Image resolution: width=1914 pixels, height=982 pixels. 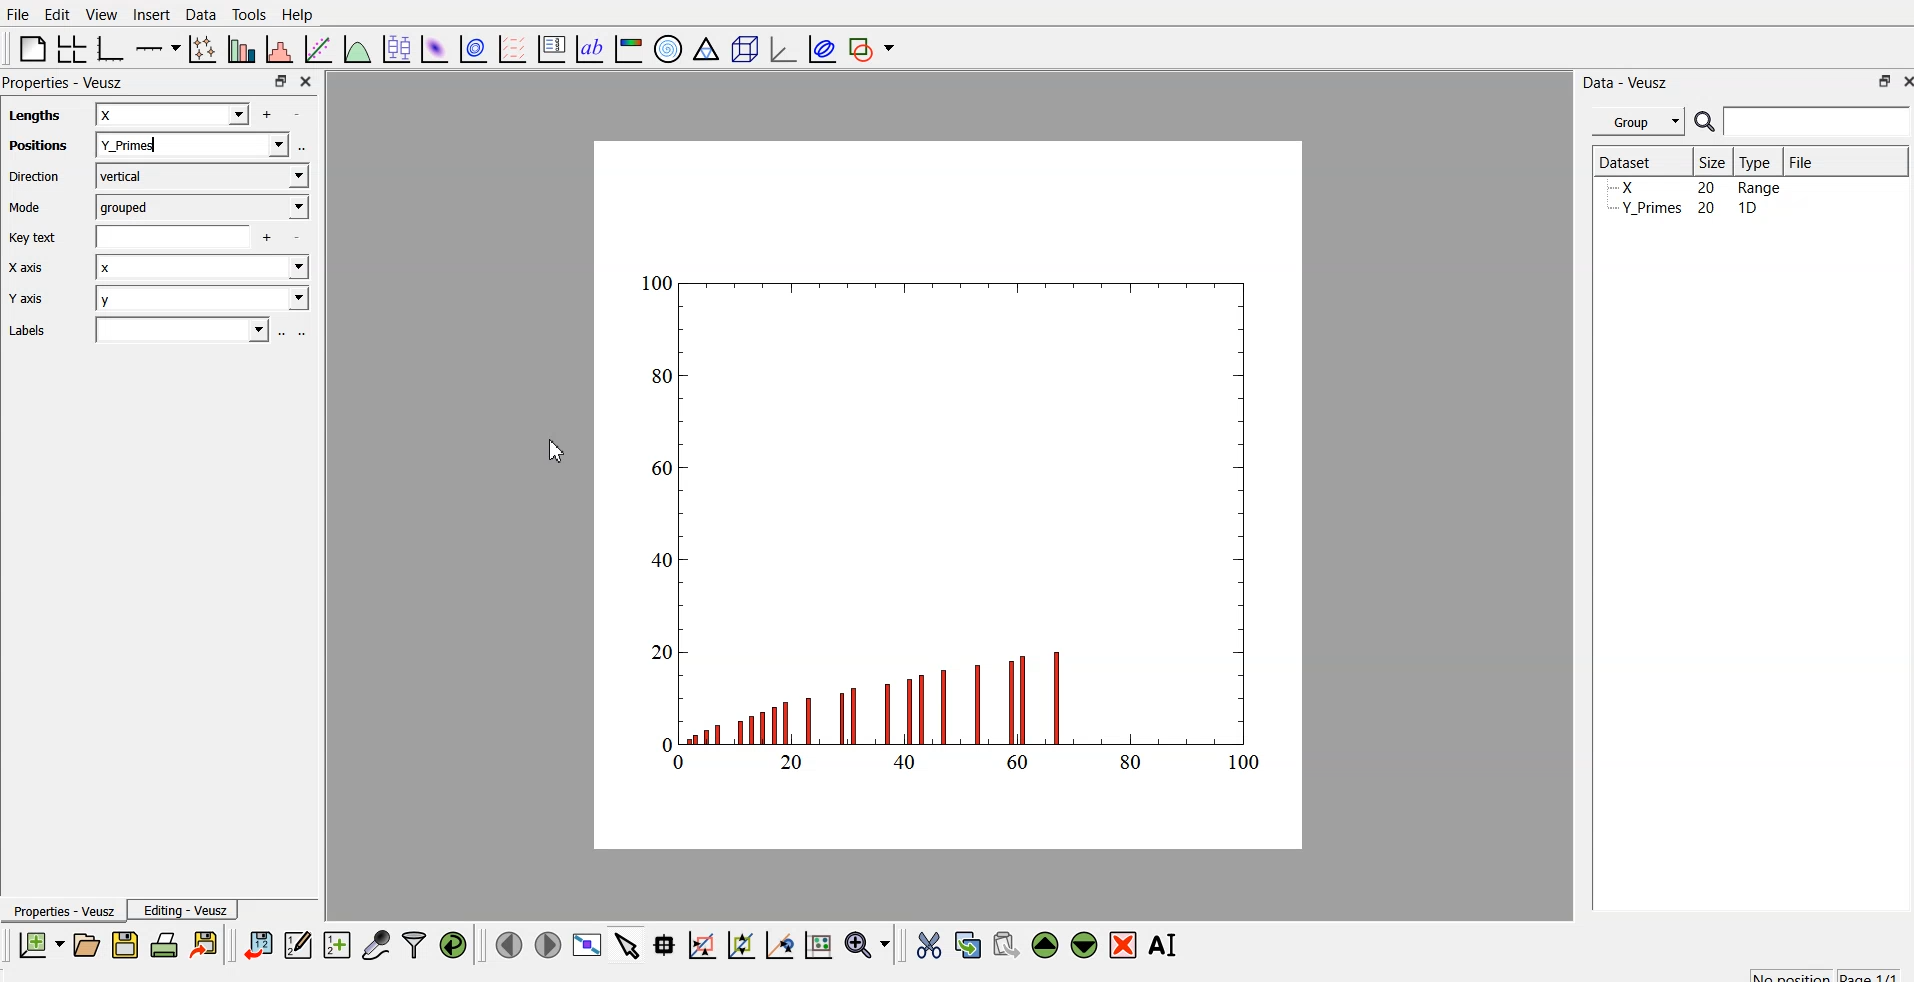 I want to click on plot dataset, so click(x=435, y=48).